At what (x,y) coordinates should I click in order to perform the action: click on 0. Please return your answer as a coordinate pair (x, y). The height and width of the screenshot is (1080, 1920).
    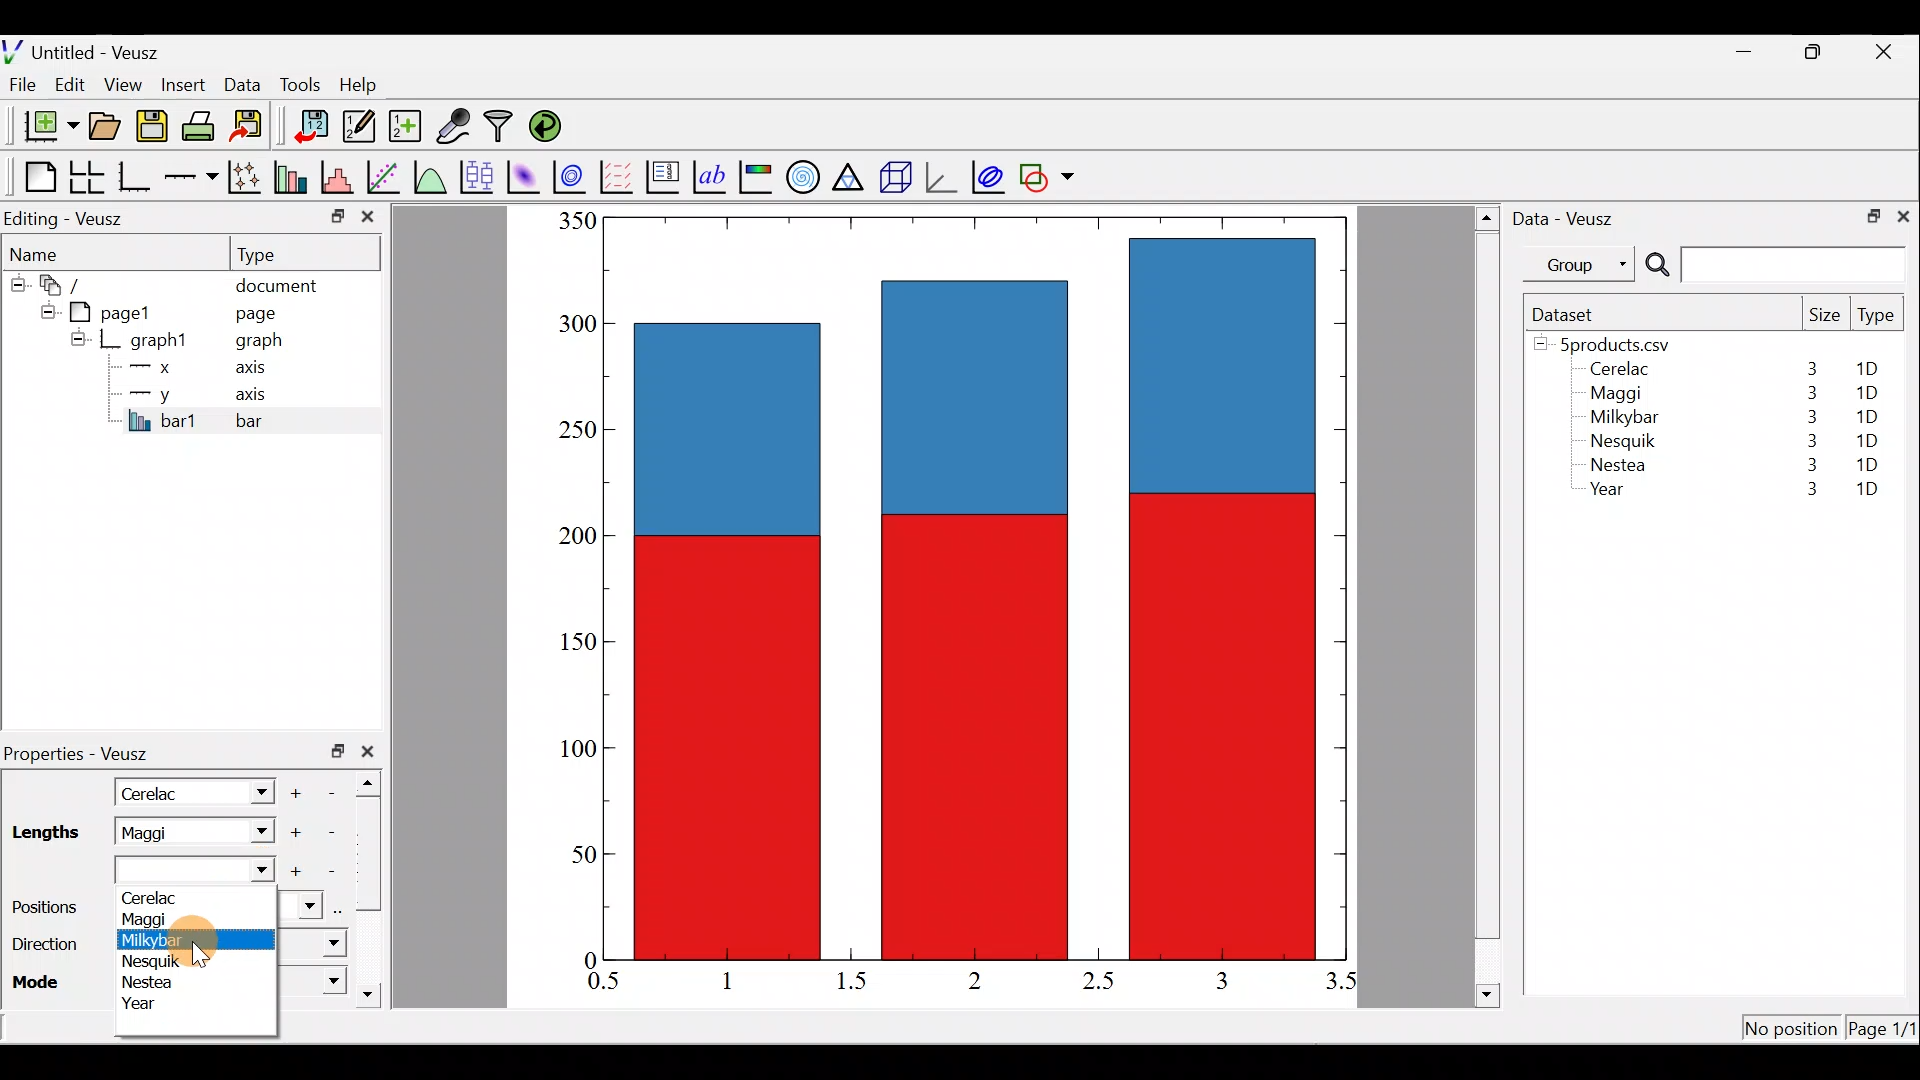
    Looking at the image, I should click on (587, 959).